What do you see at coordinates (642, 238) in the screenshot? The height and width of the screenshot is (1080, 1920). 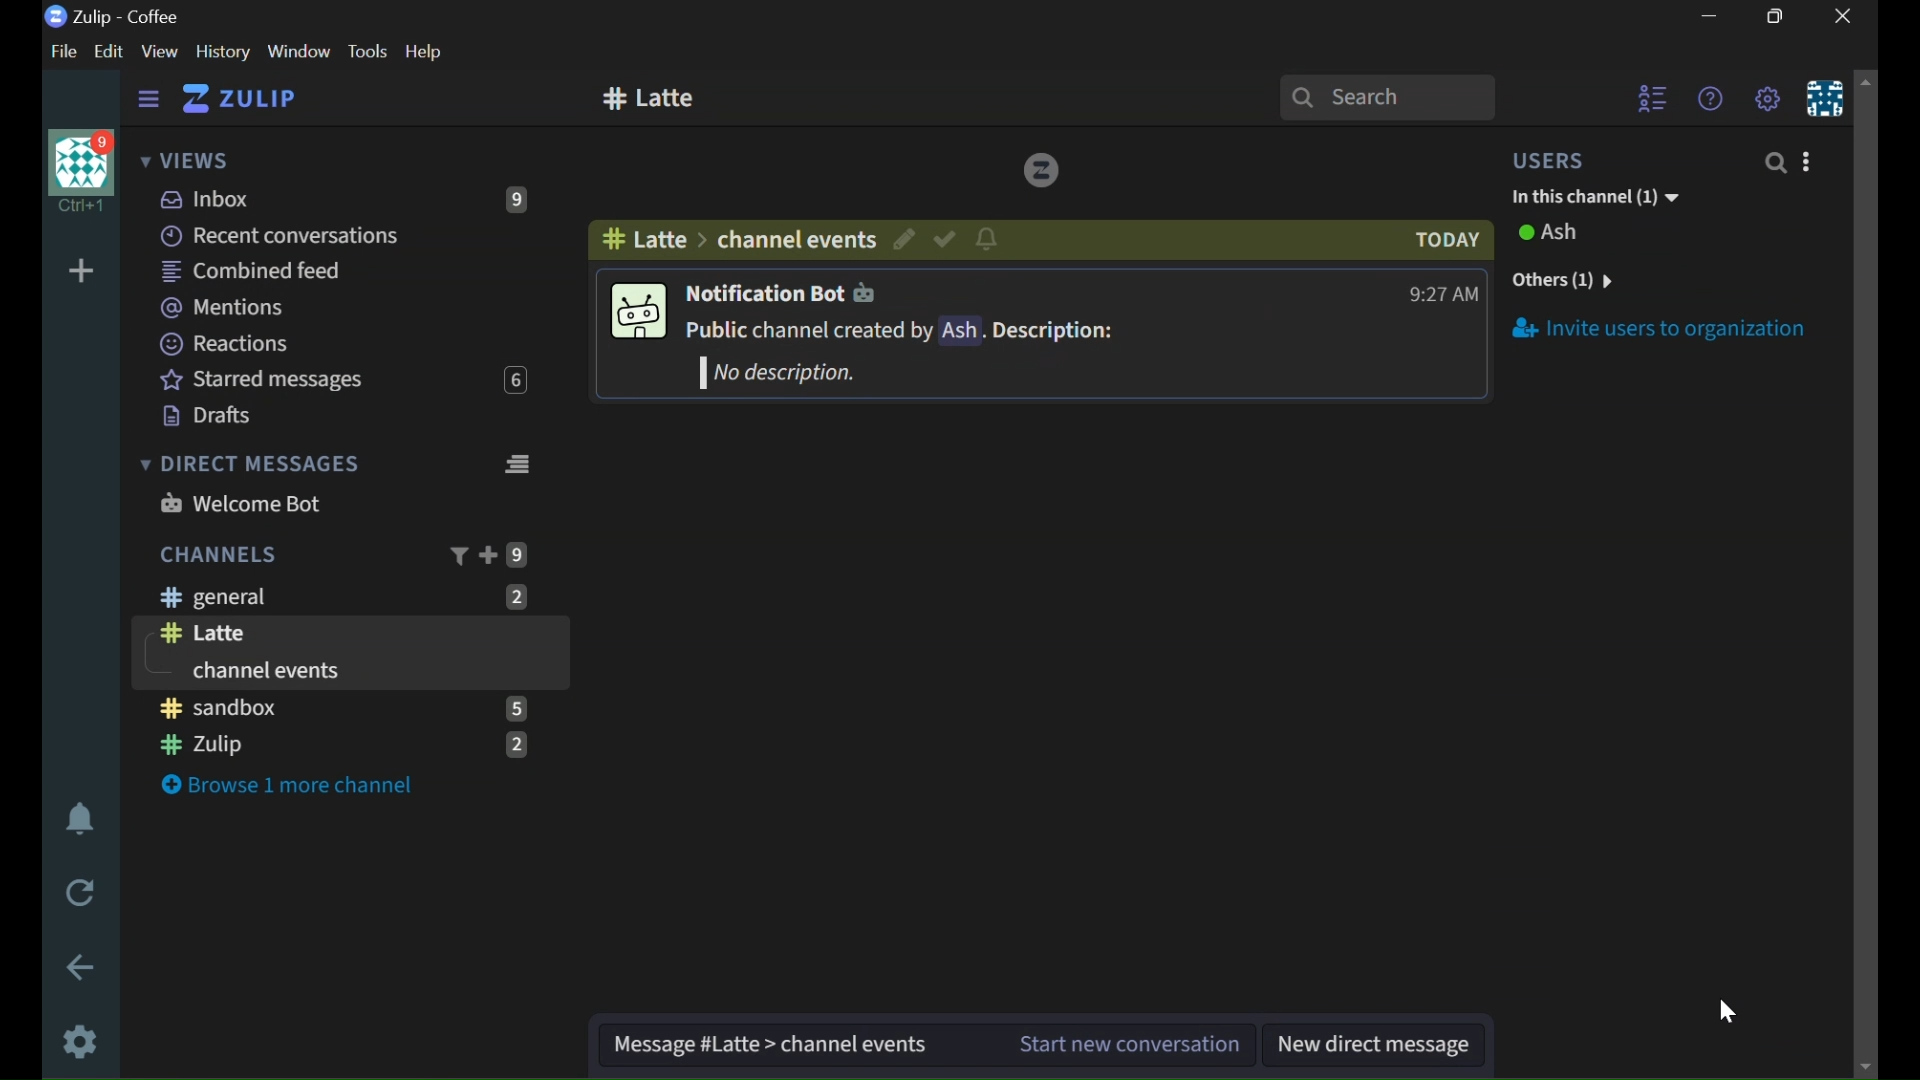 I see `latte` at bounding box center [642, 238].